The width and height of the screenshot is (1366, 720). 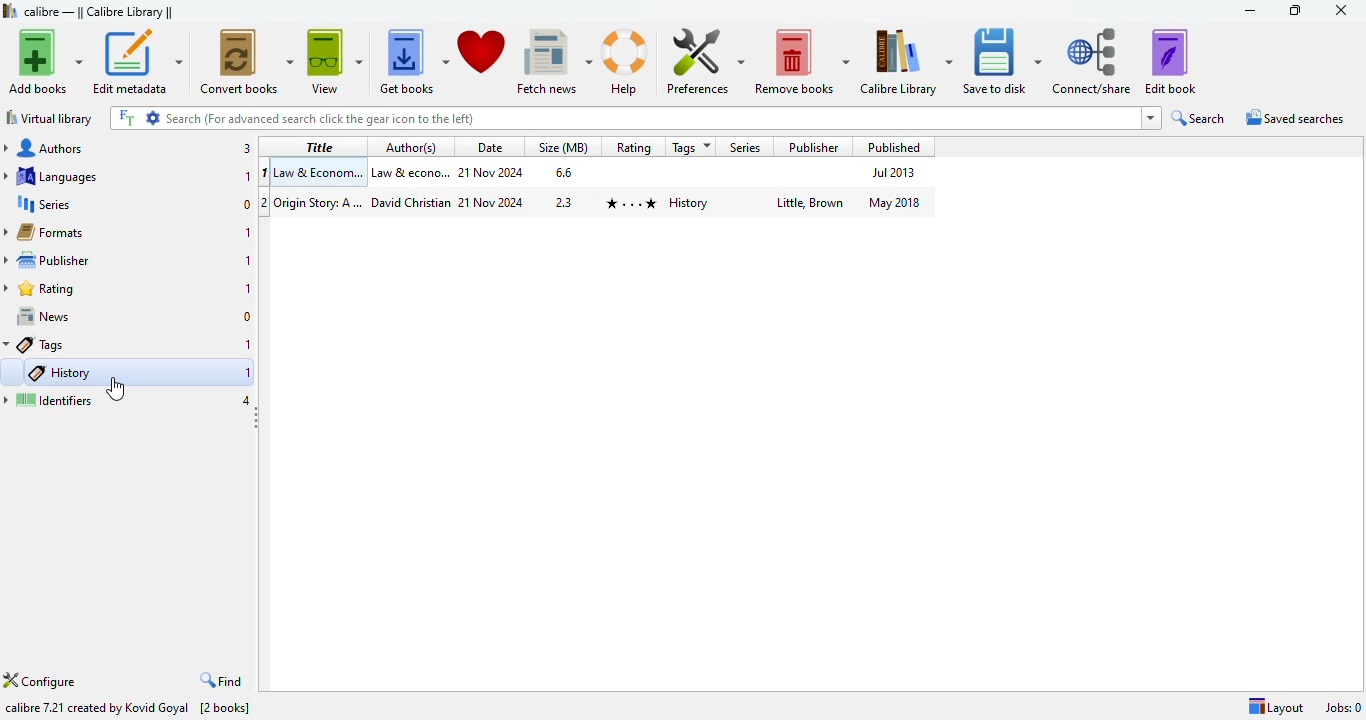 I want to click on author(s), so click(x=411, y=147).